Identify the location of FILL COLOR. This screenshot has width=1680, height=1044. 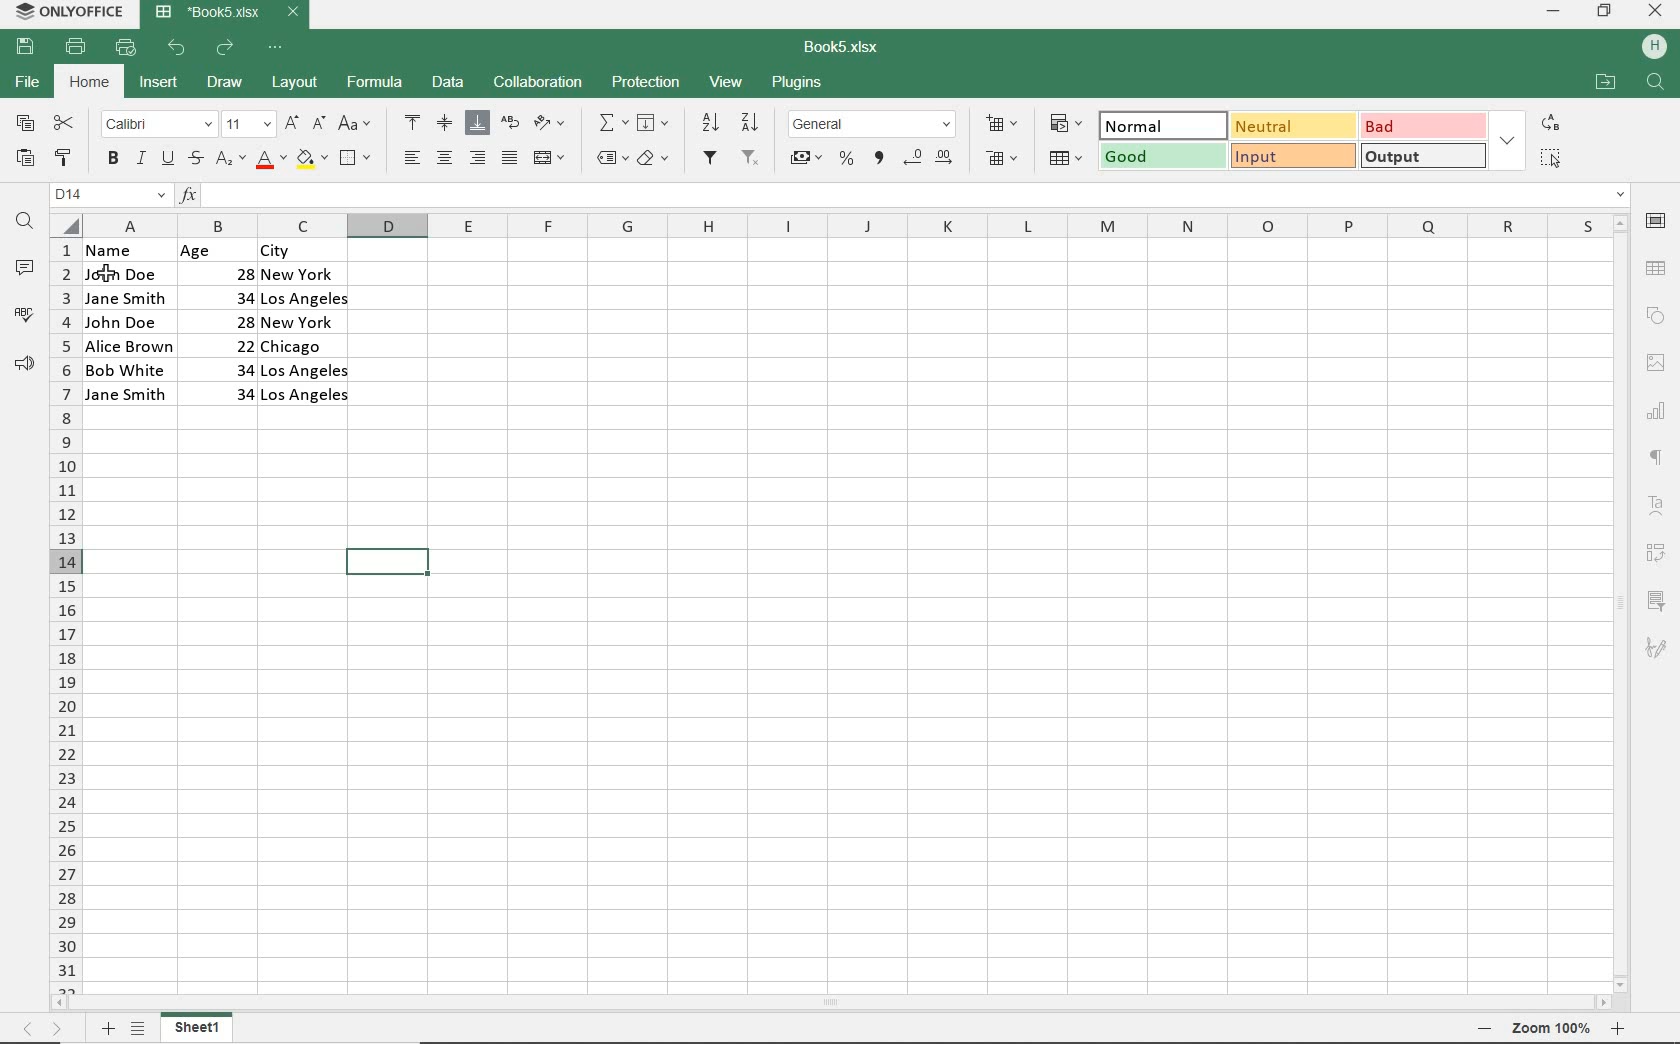
(311, 157).